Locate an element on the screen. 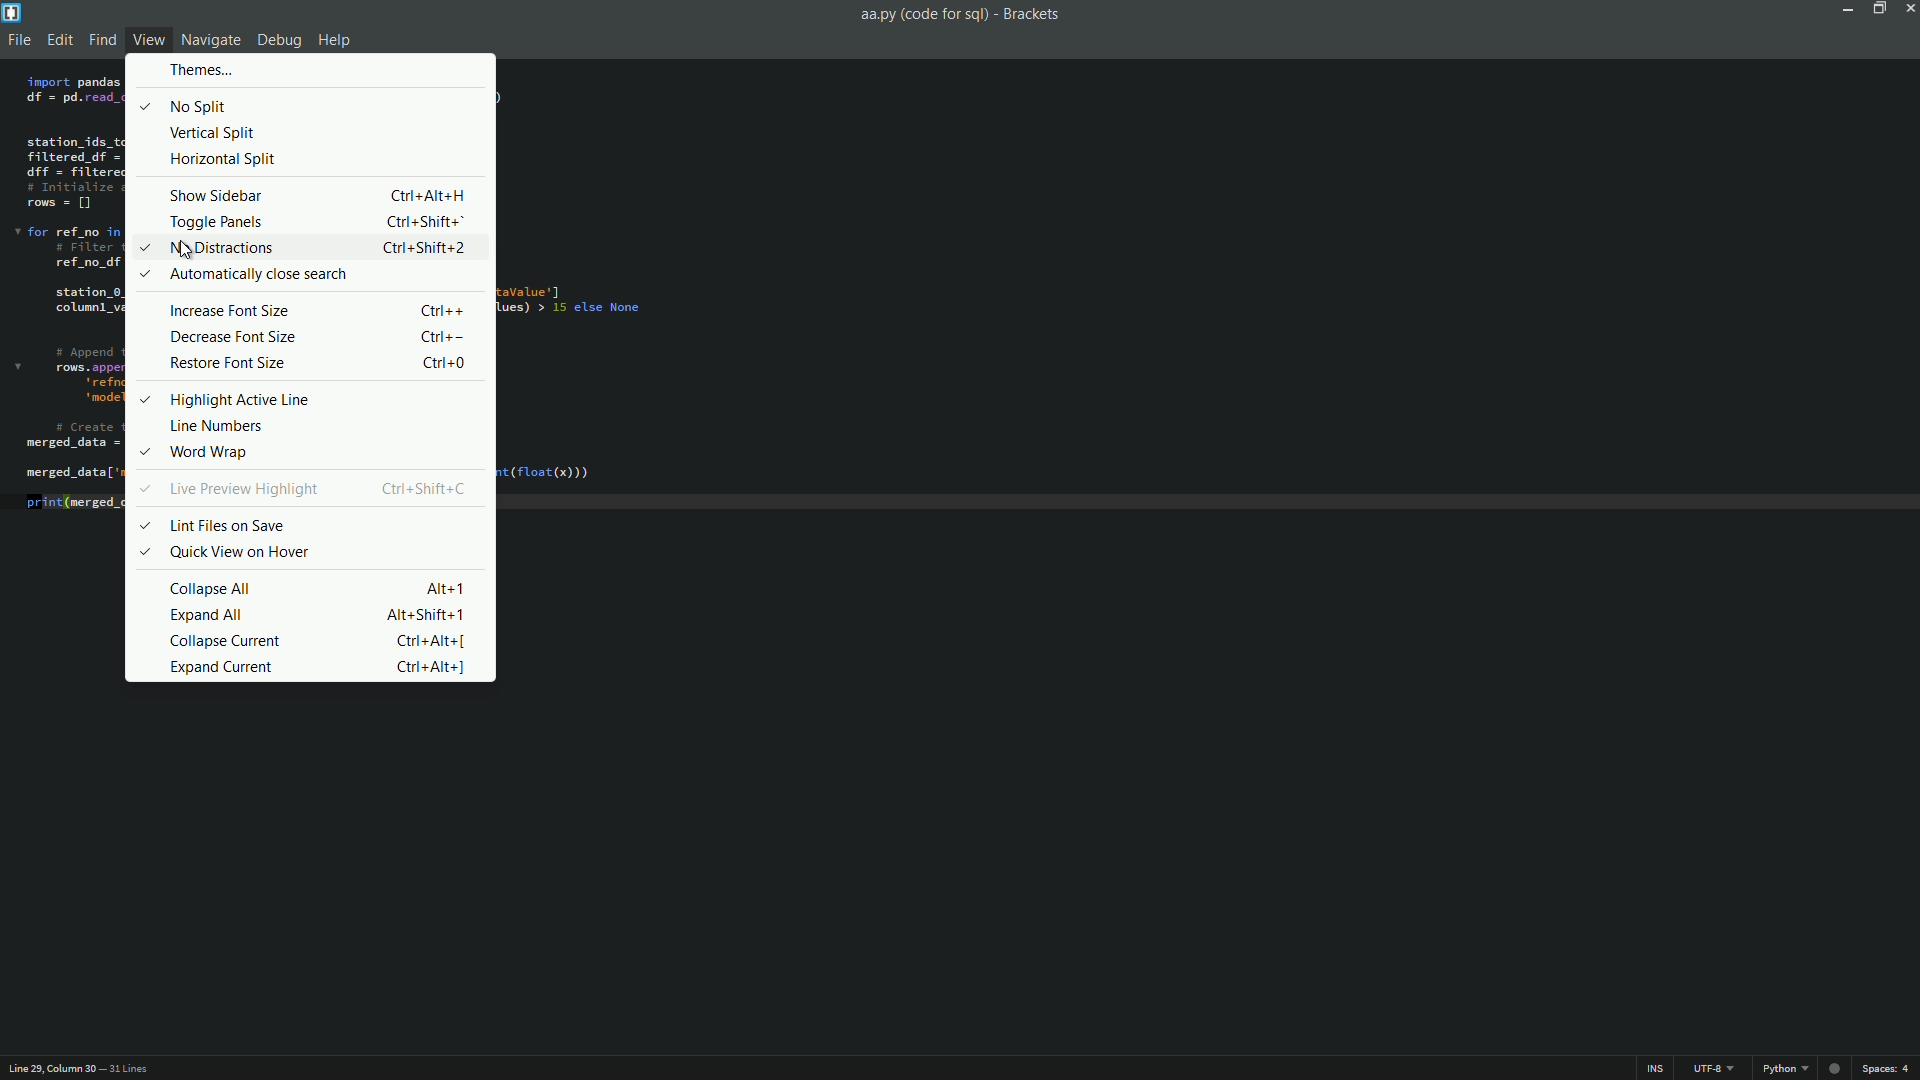  No split is located at coordinates (187, 103).